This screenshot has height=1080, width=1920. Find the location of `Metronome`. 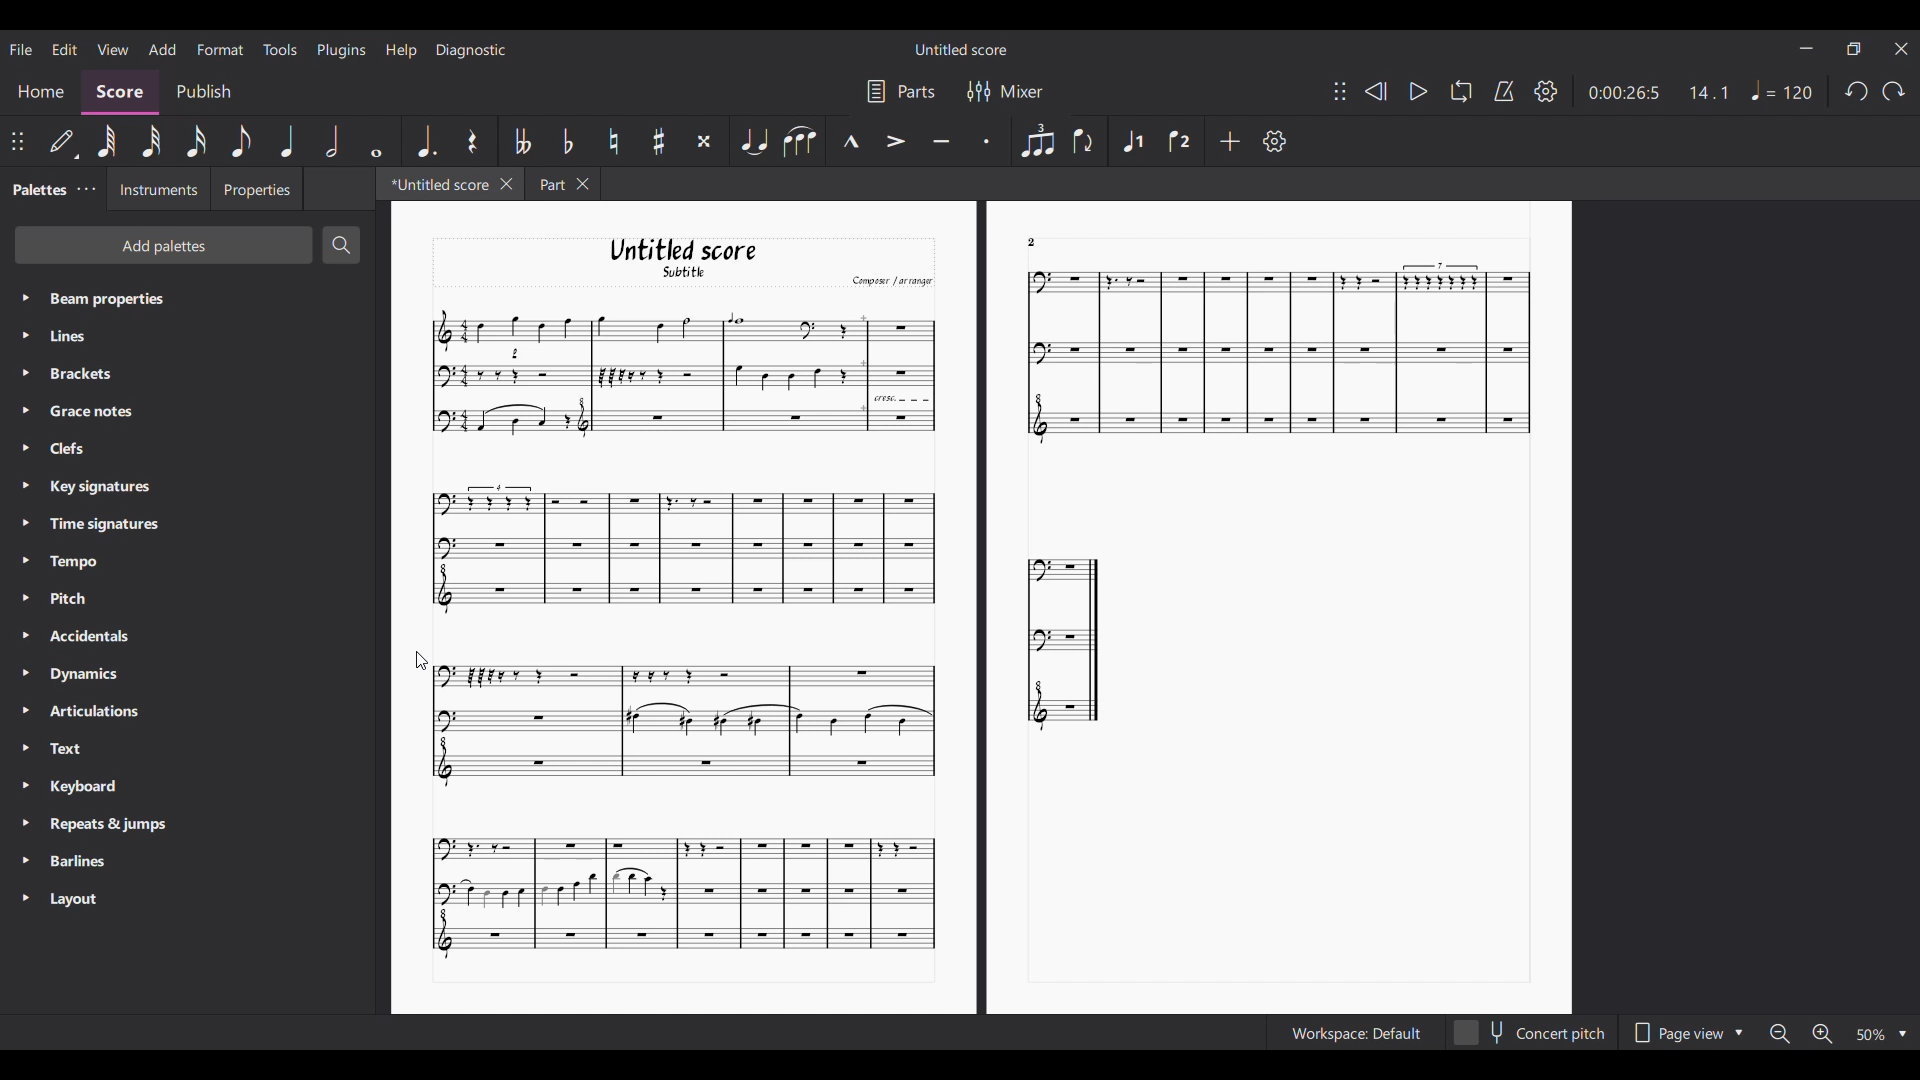

Metronome is located at coordinates (1504, 91).